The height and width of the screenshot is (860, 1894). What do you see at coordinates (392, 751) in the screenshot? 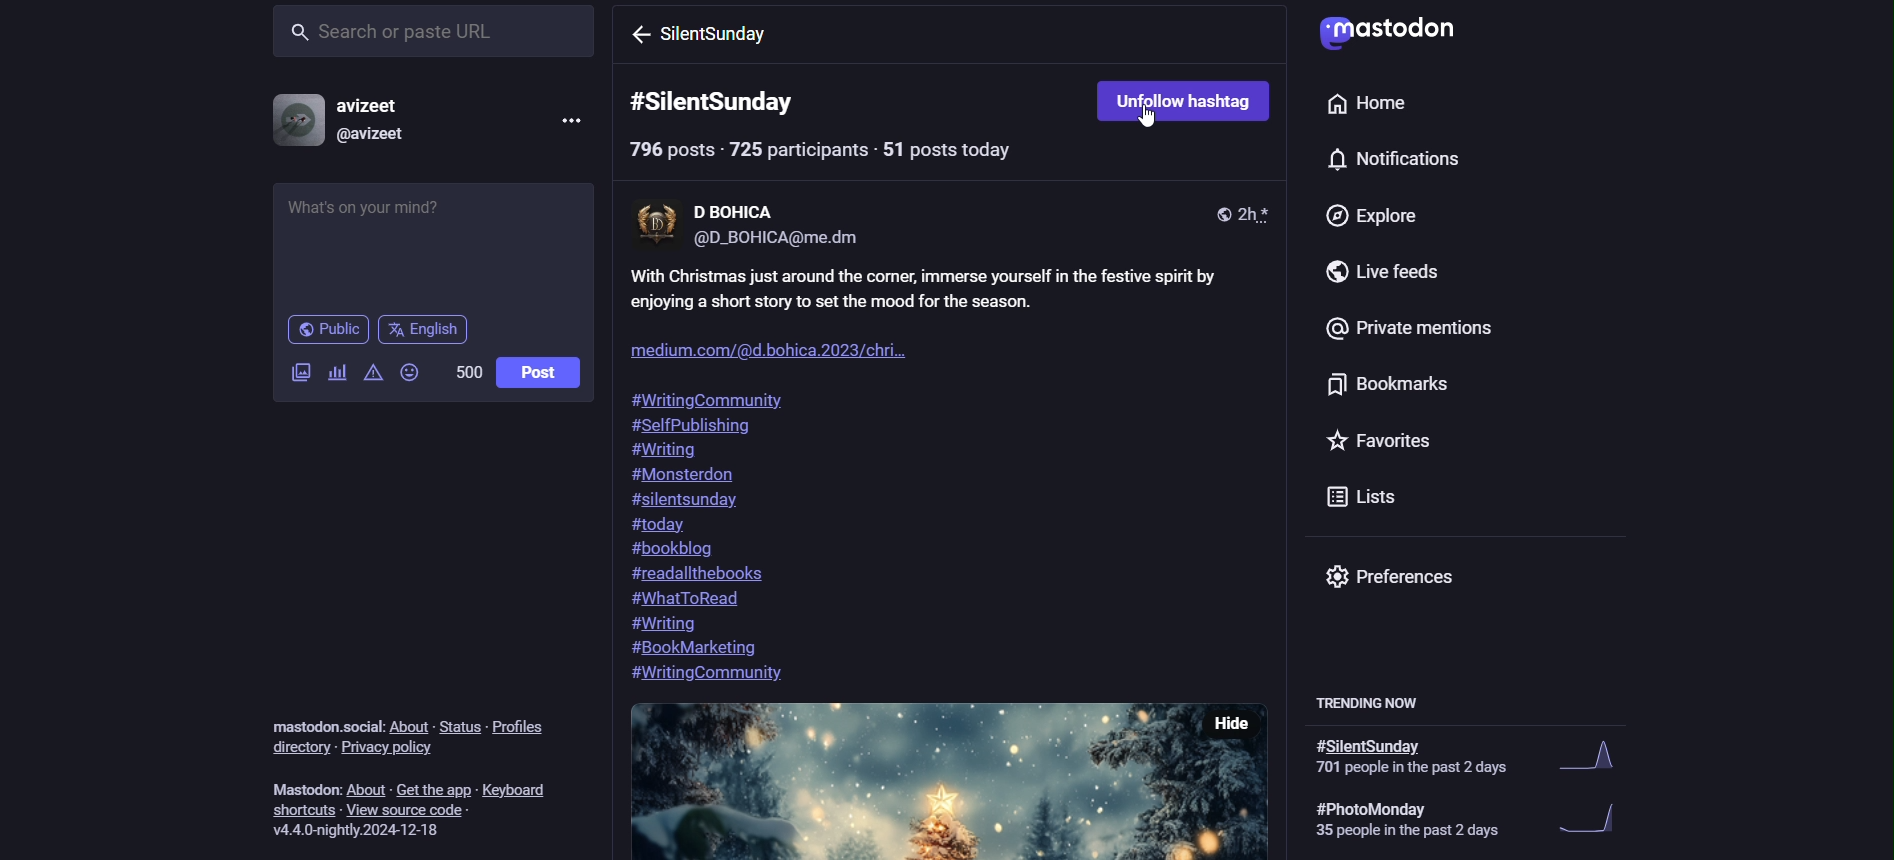
I see `privacy policy` at bounding box center [392, 751].